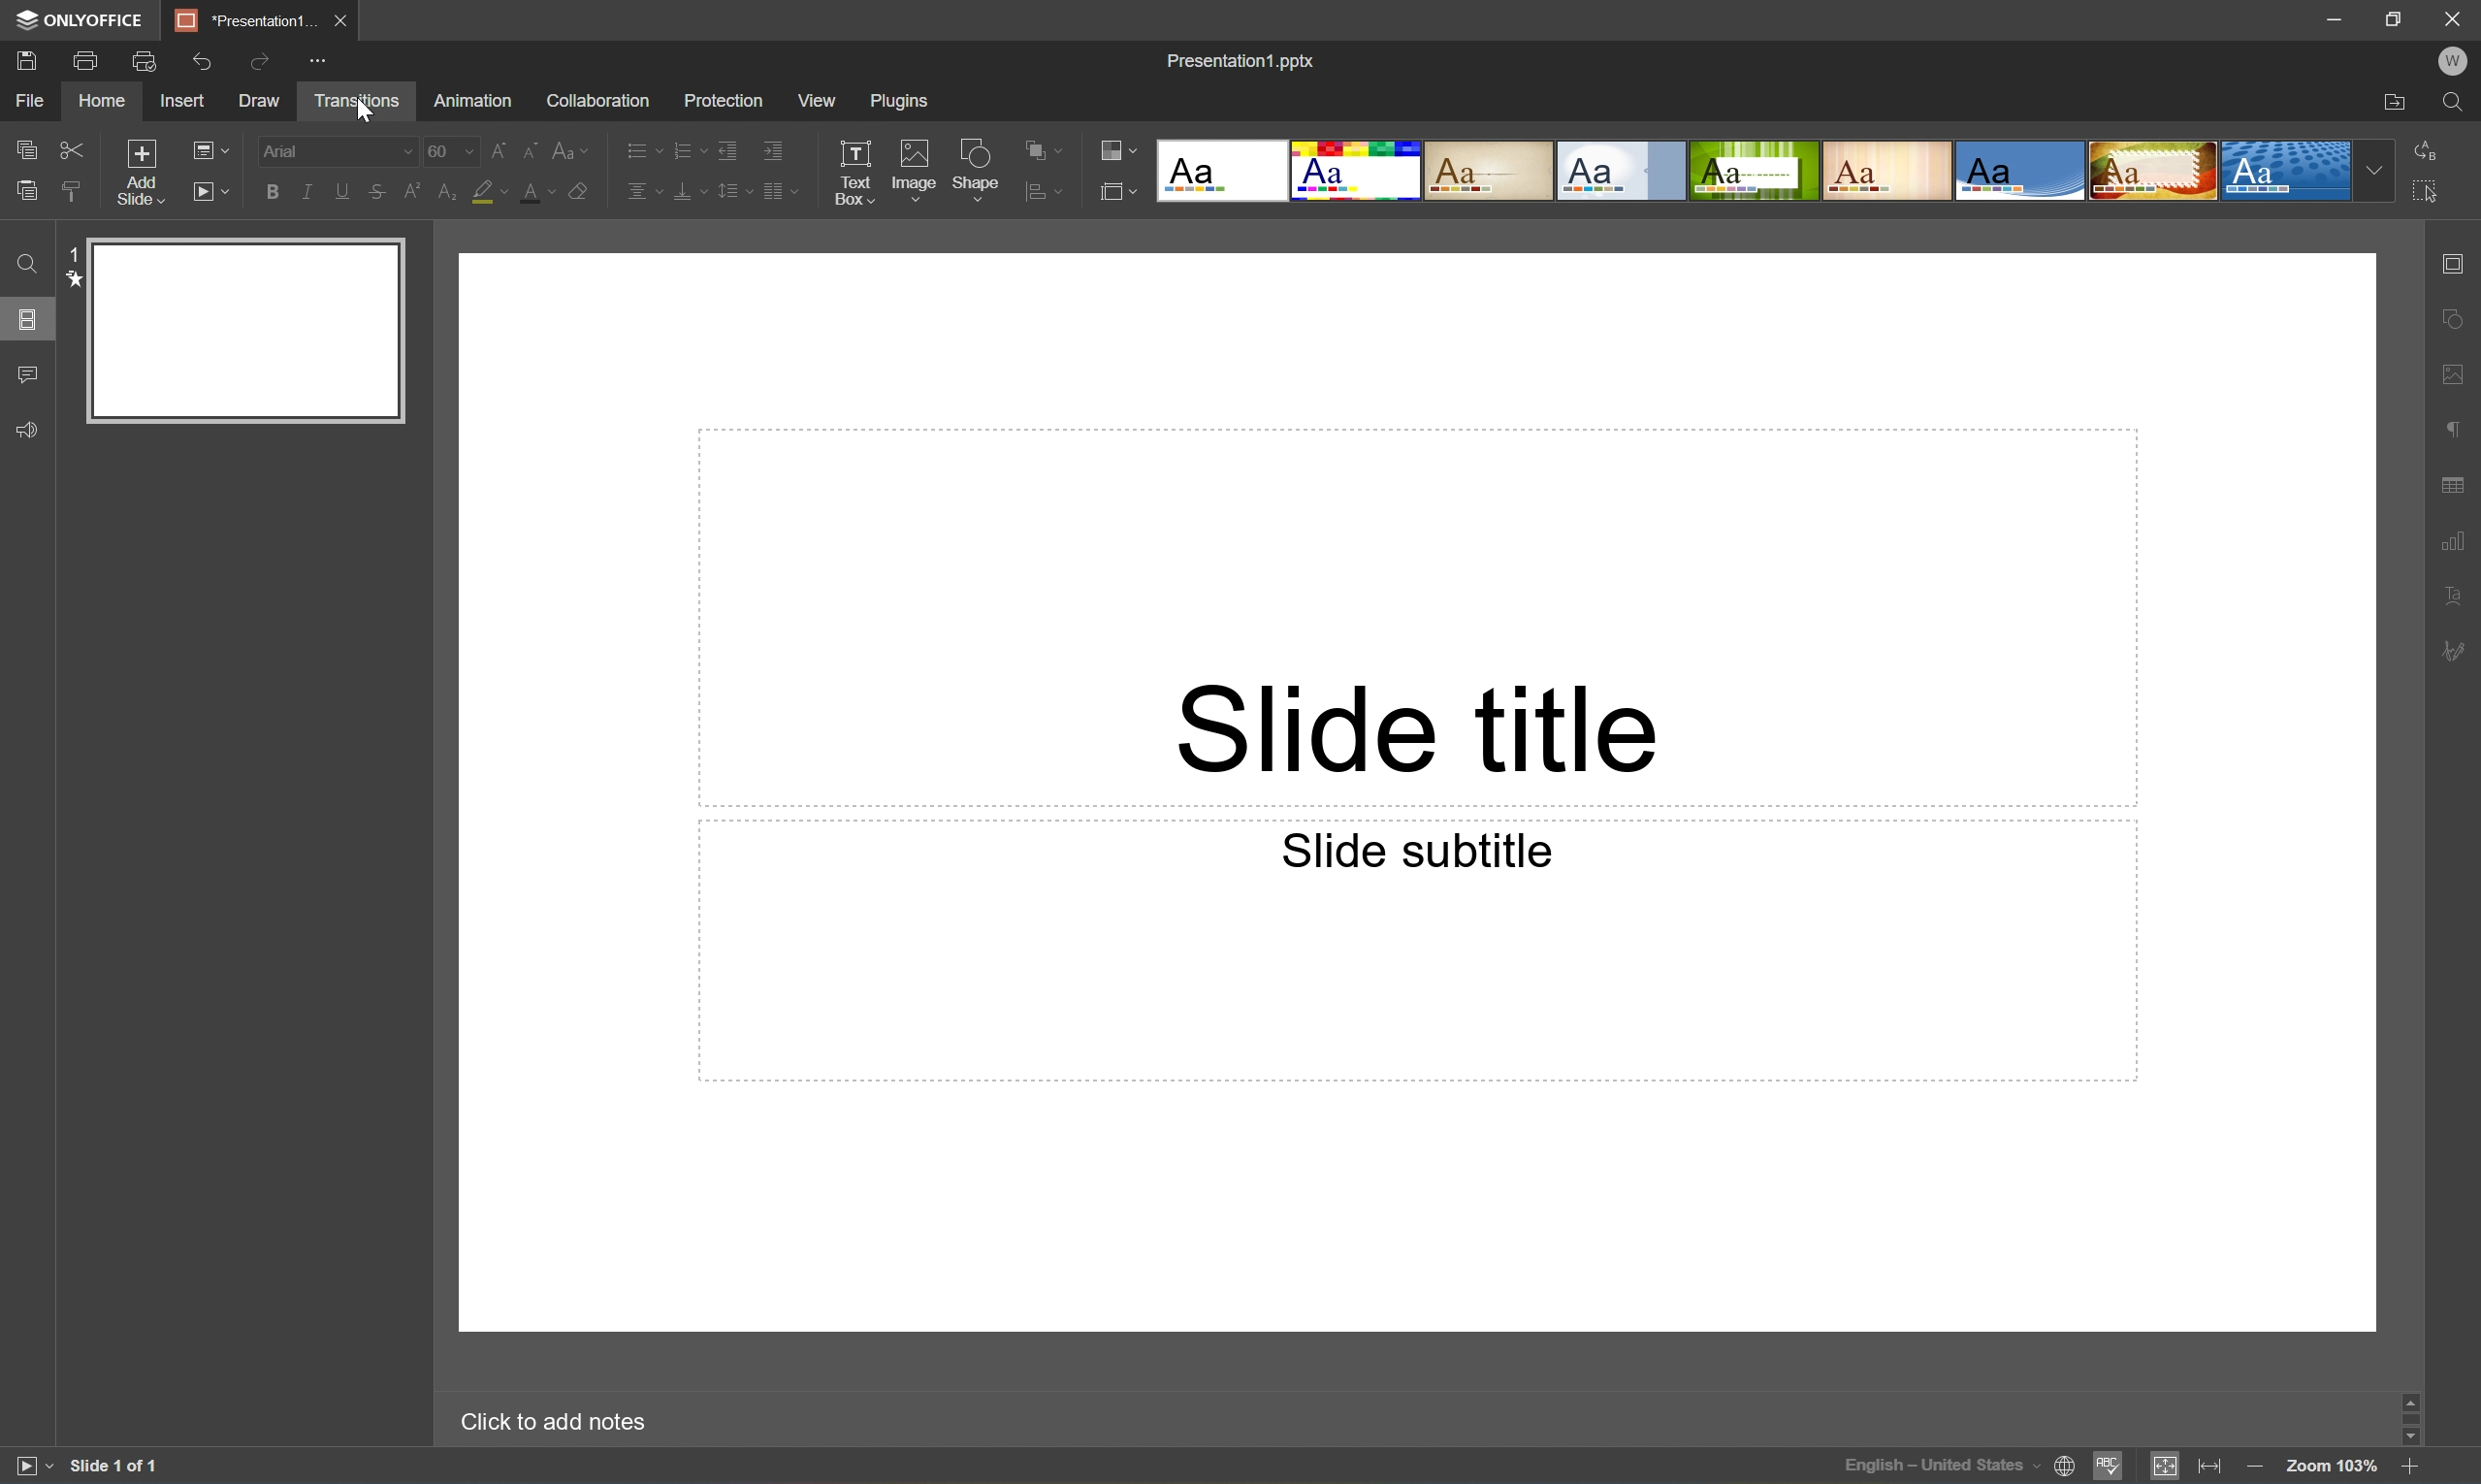 This screenshot has width=2481, height=1484. What do you see at coordinates (202, 60) in the screenshot?
I see `Undo` at bounding box center [202, 60].